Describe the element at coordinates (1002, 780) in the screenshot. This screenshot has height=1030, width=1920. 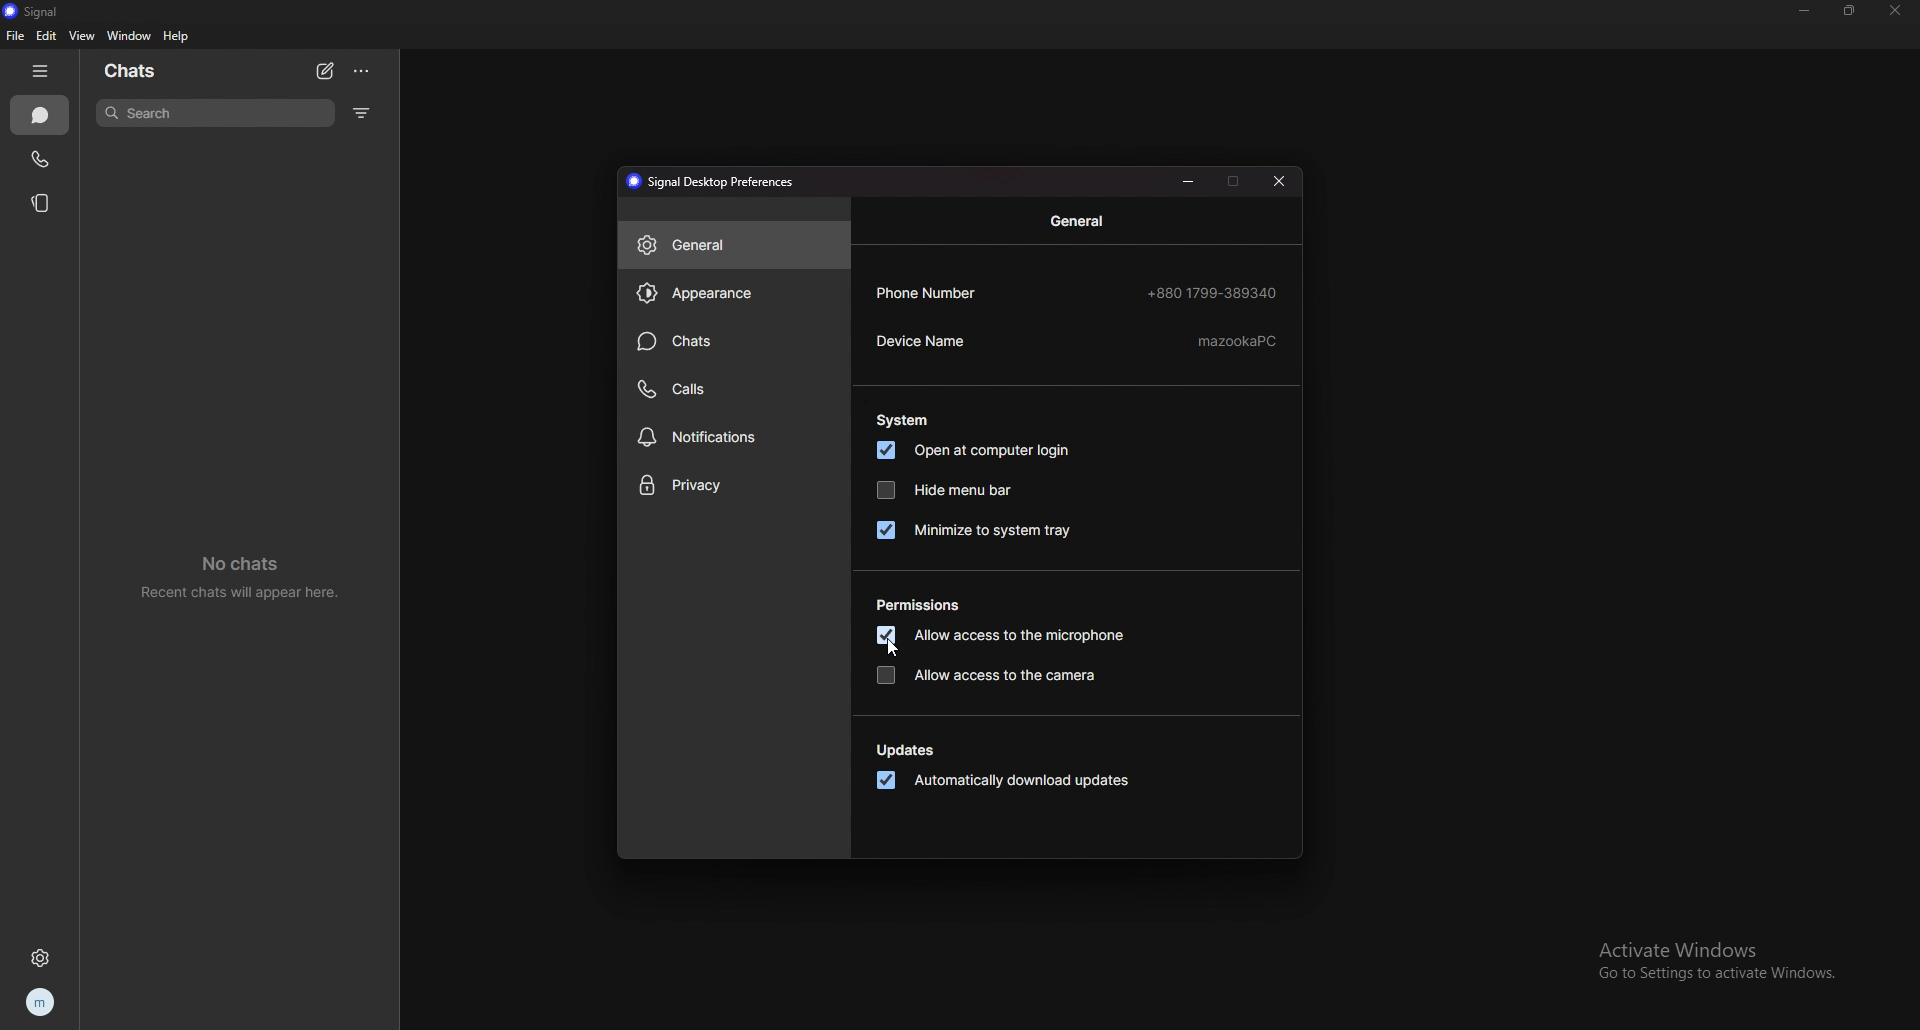
I see `automatically download updates` at that location.